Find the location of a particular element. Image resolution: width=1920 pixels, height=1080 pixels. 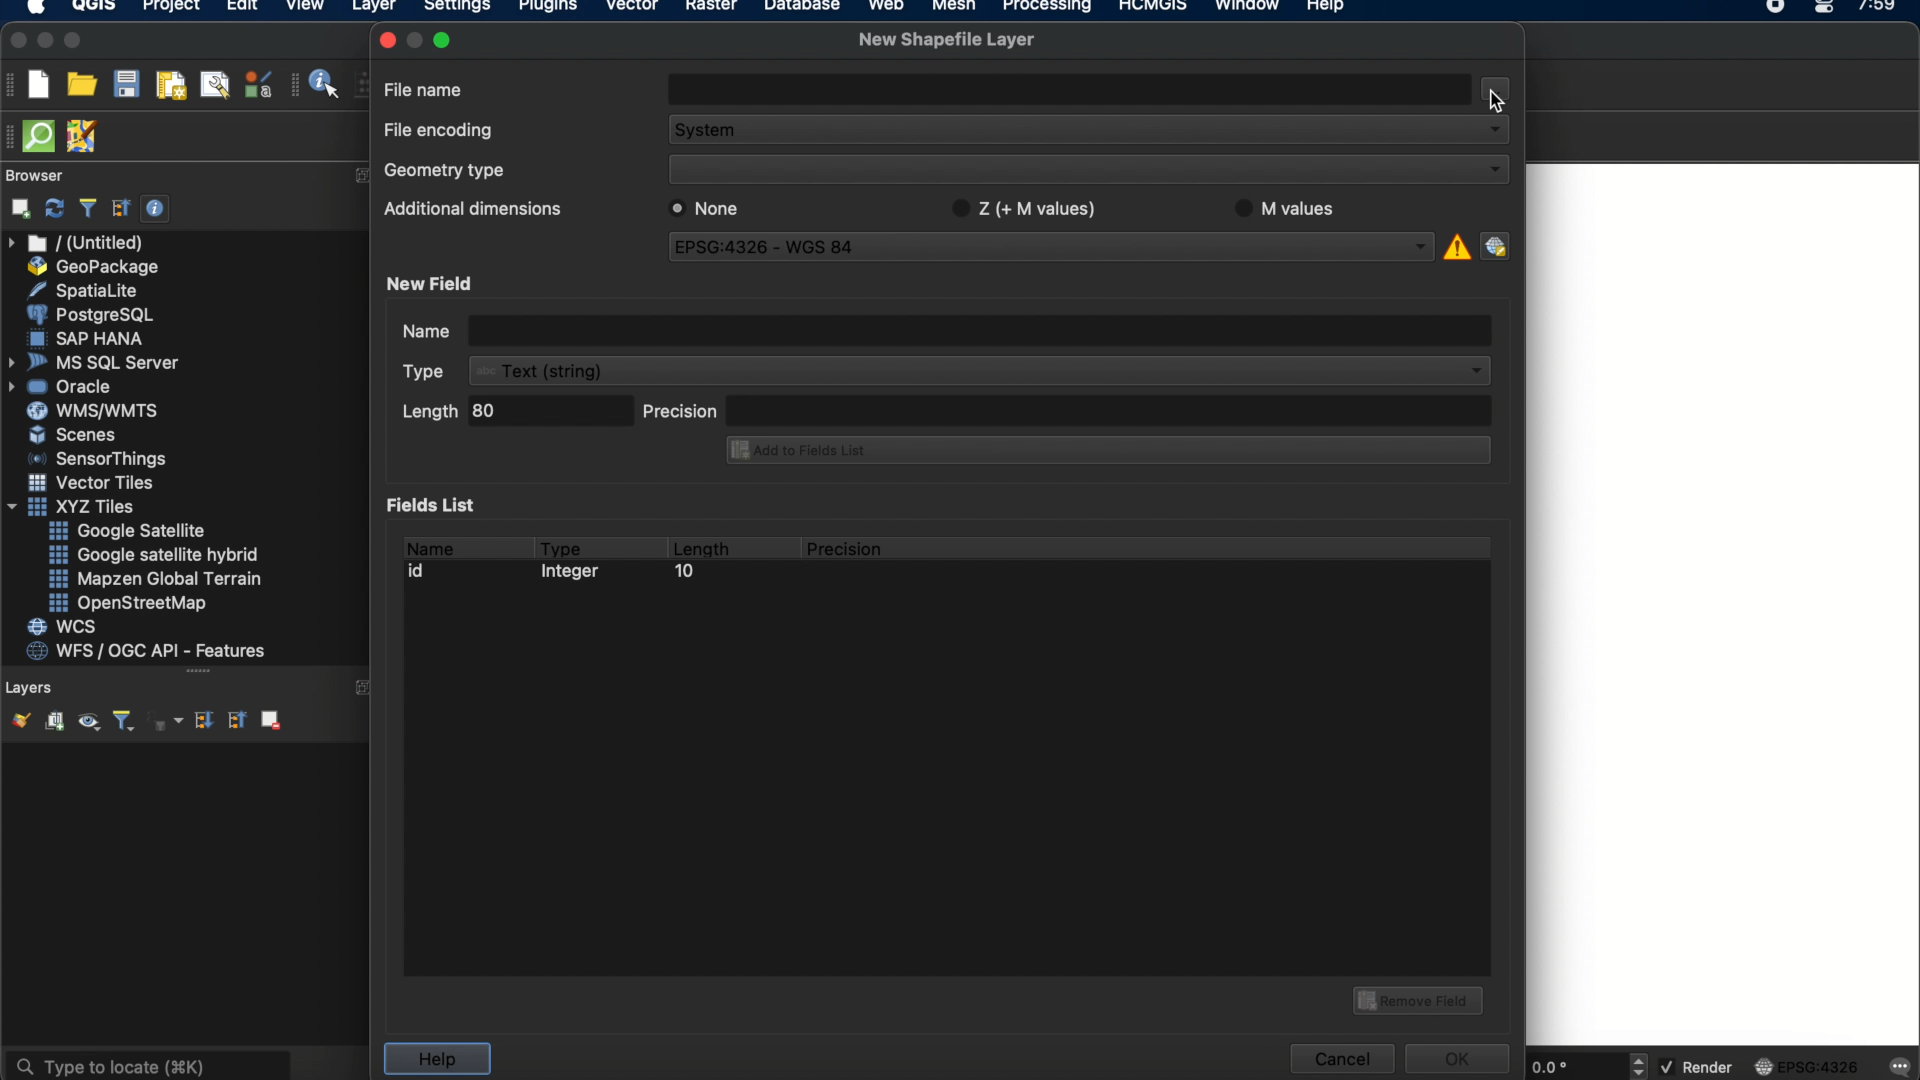

processing is located at coordinates (1052, 8).